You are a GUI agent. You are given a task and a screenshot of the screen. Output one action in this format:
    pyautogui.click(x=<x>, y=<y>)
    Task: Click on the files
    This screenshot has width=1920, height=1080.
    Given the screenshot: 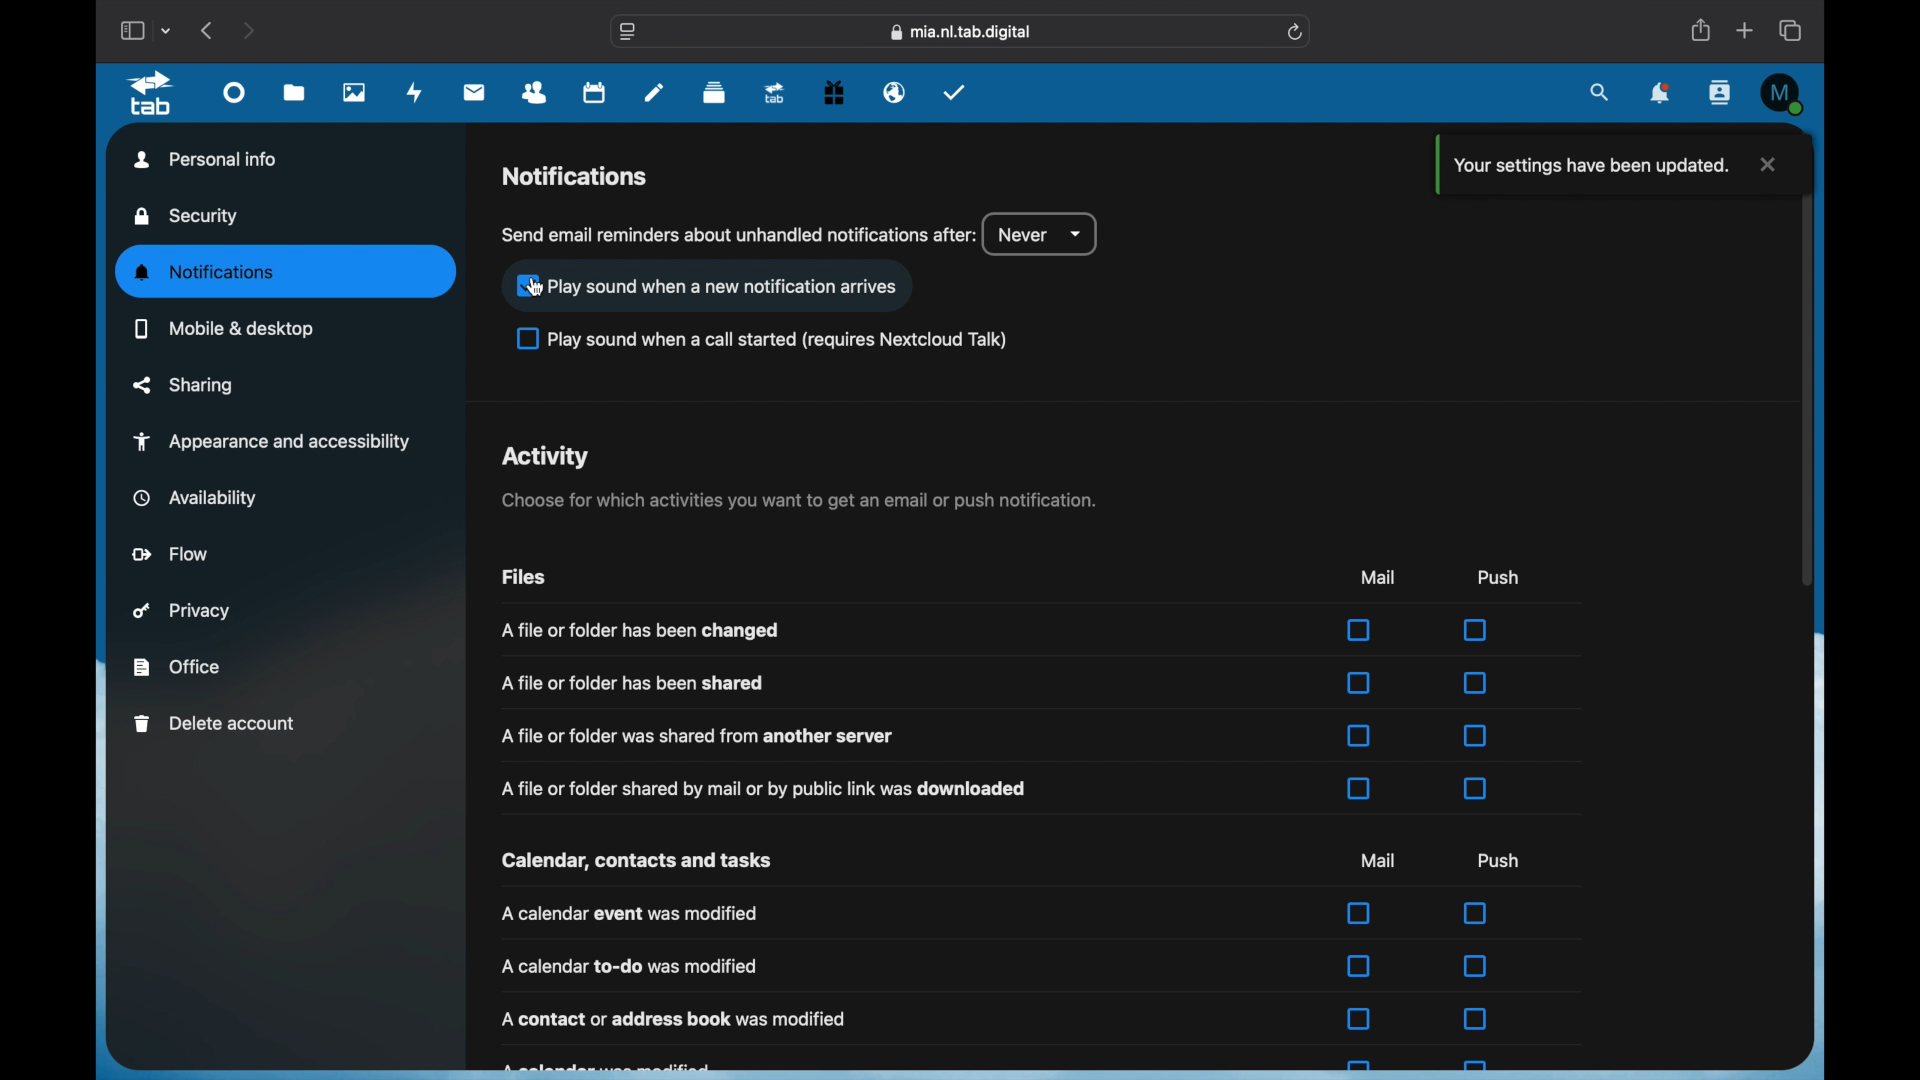 What is the action you would take?
    pyautogui.click(x=521, y=576)
    